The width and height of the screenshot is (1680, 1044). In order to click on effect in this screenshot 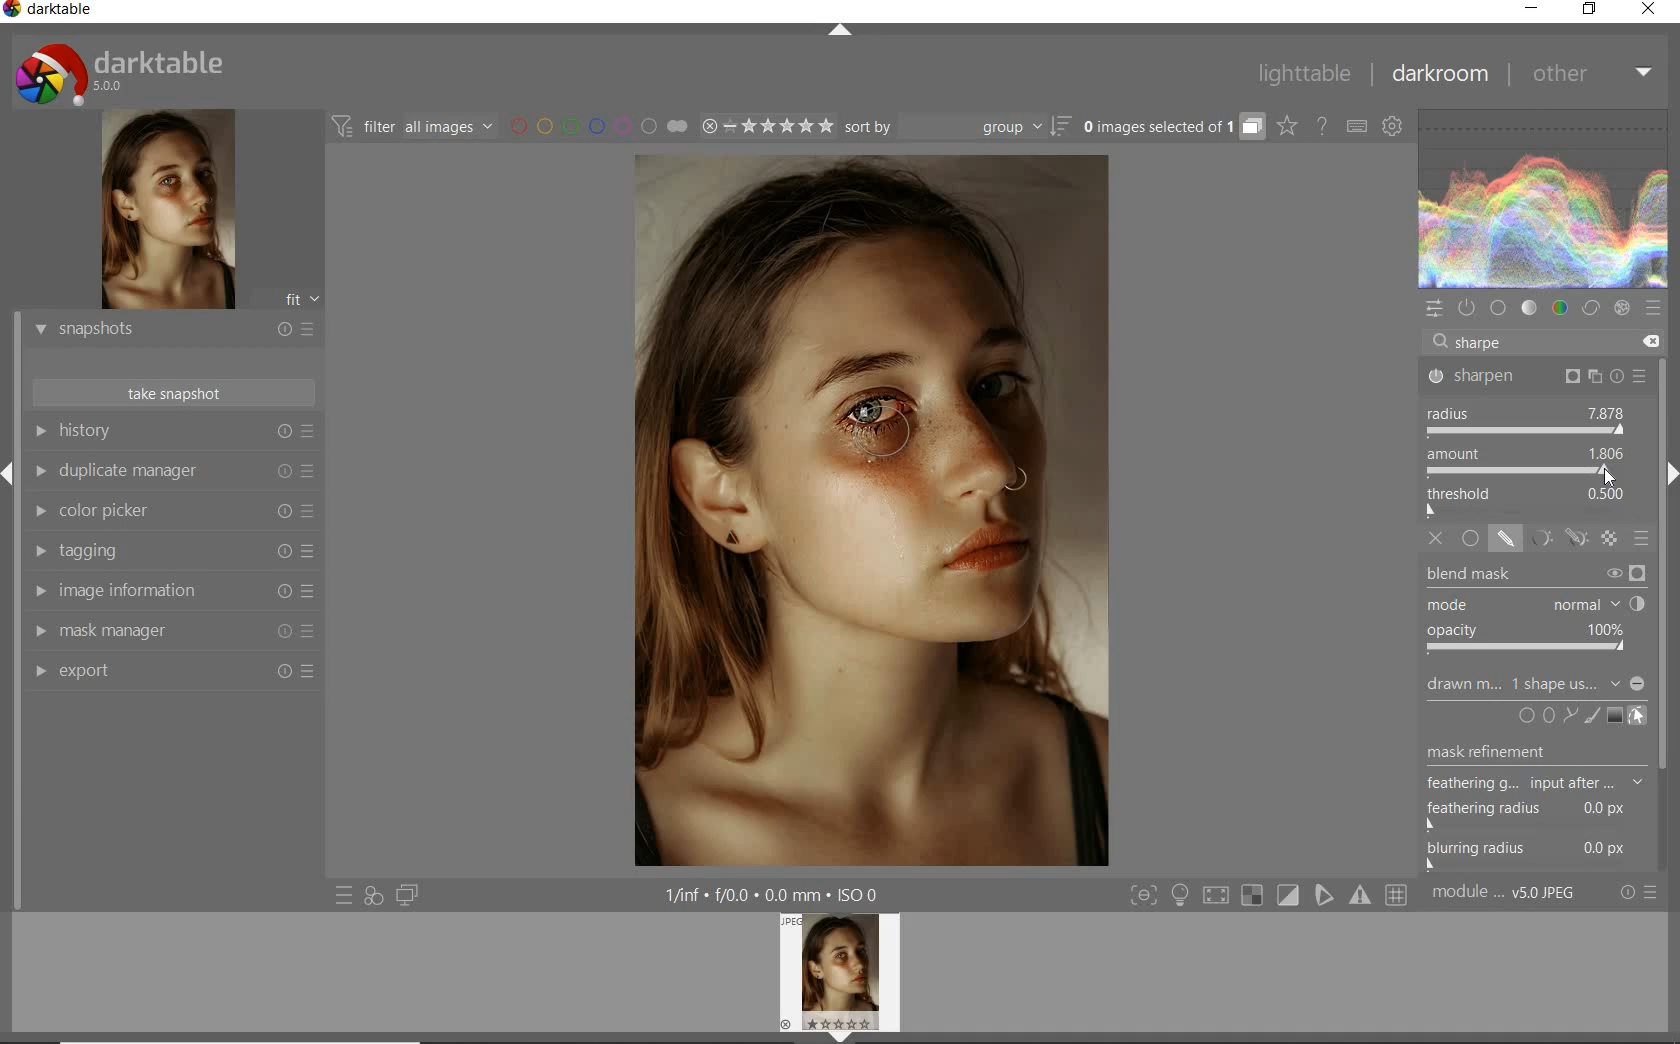, I will do `click(1622, 308)`.